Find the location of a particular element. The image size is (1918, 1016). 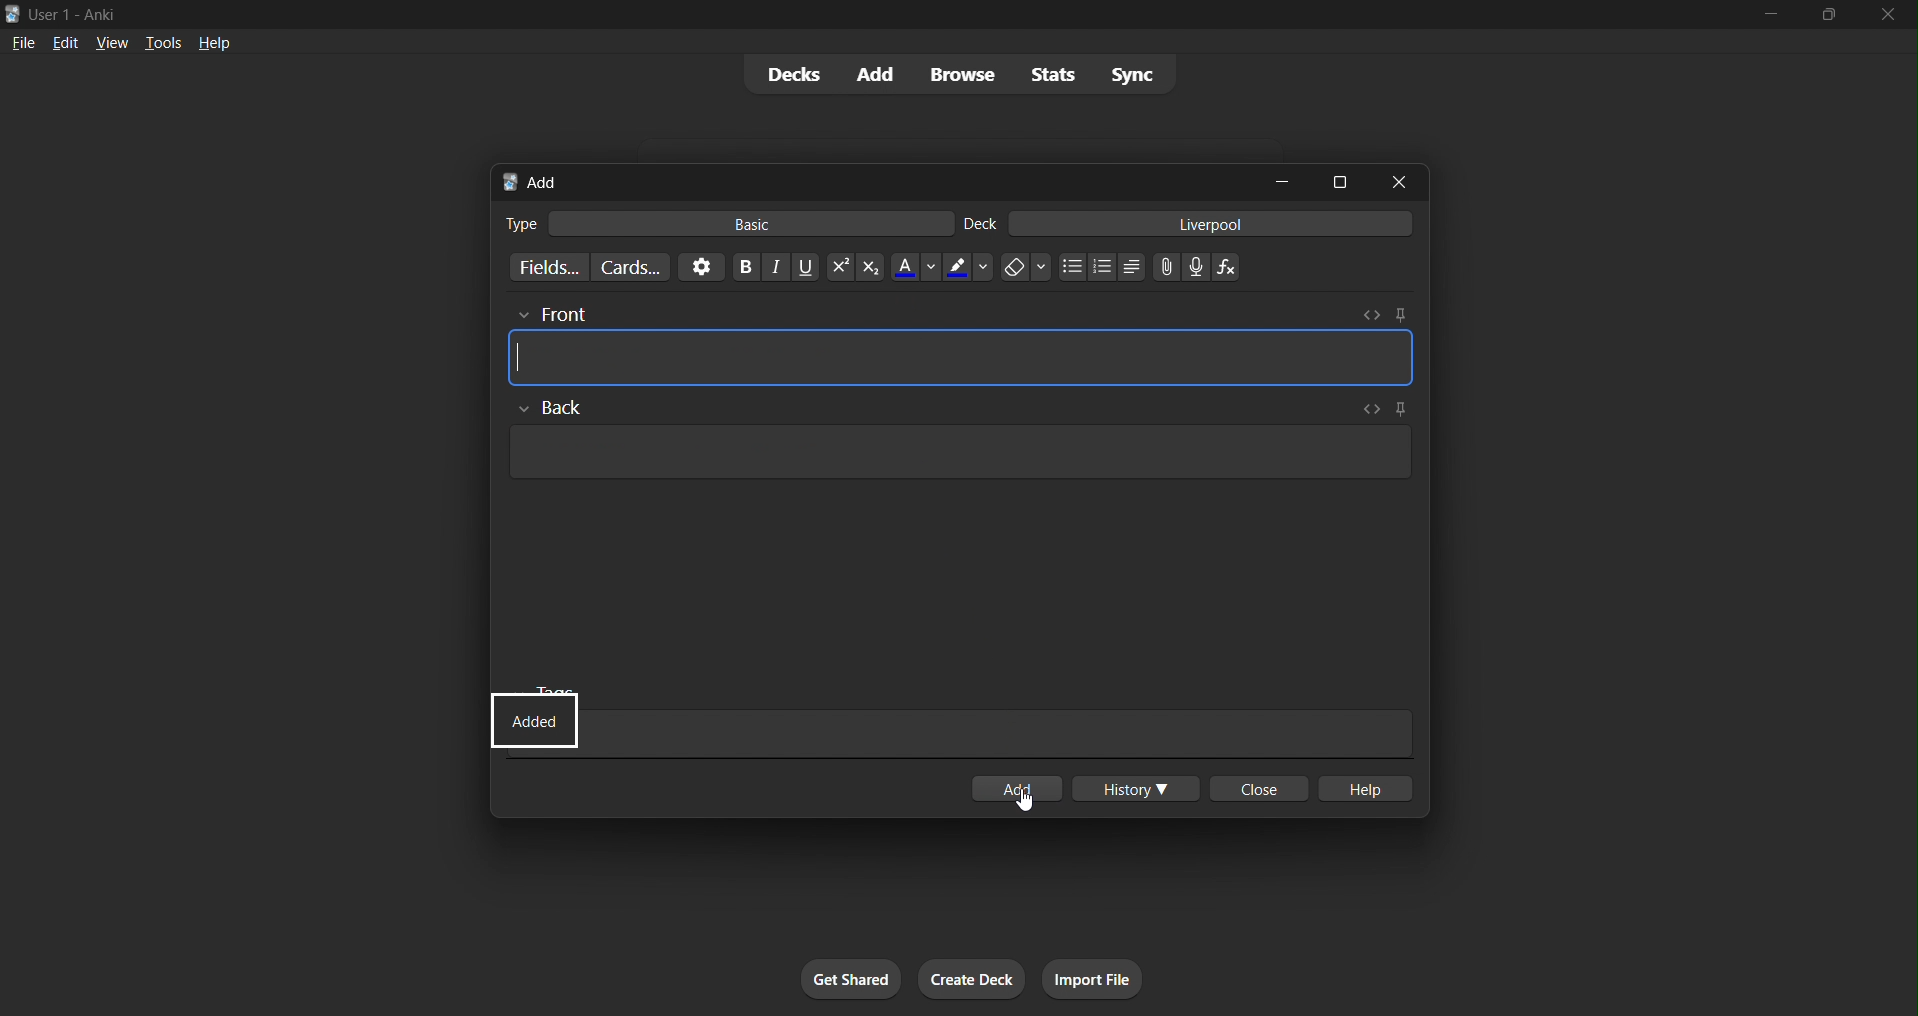

minimize is located at coordinates (1274, 180).